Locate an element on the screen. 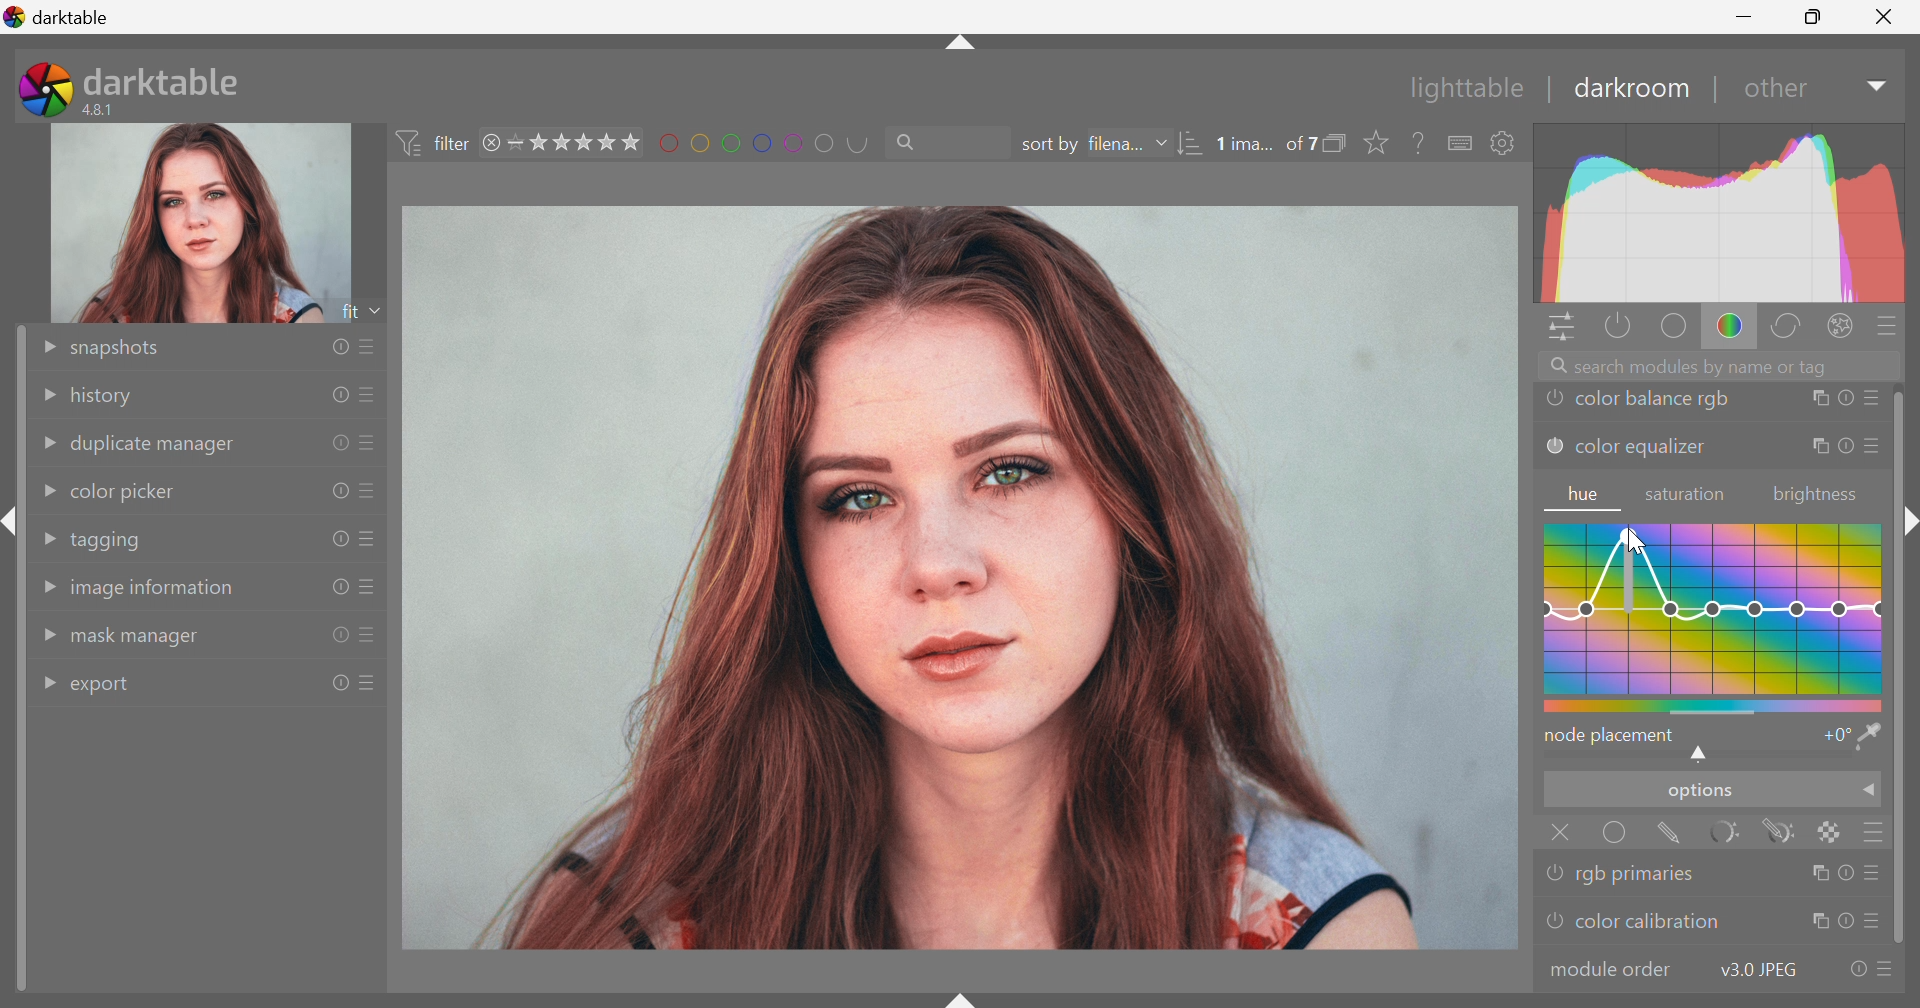 This screenshot has width=1920, height=1008. Drop Down is located at coordinates (46, 392).